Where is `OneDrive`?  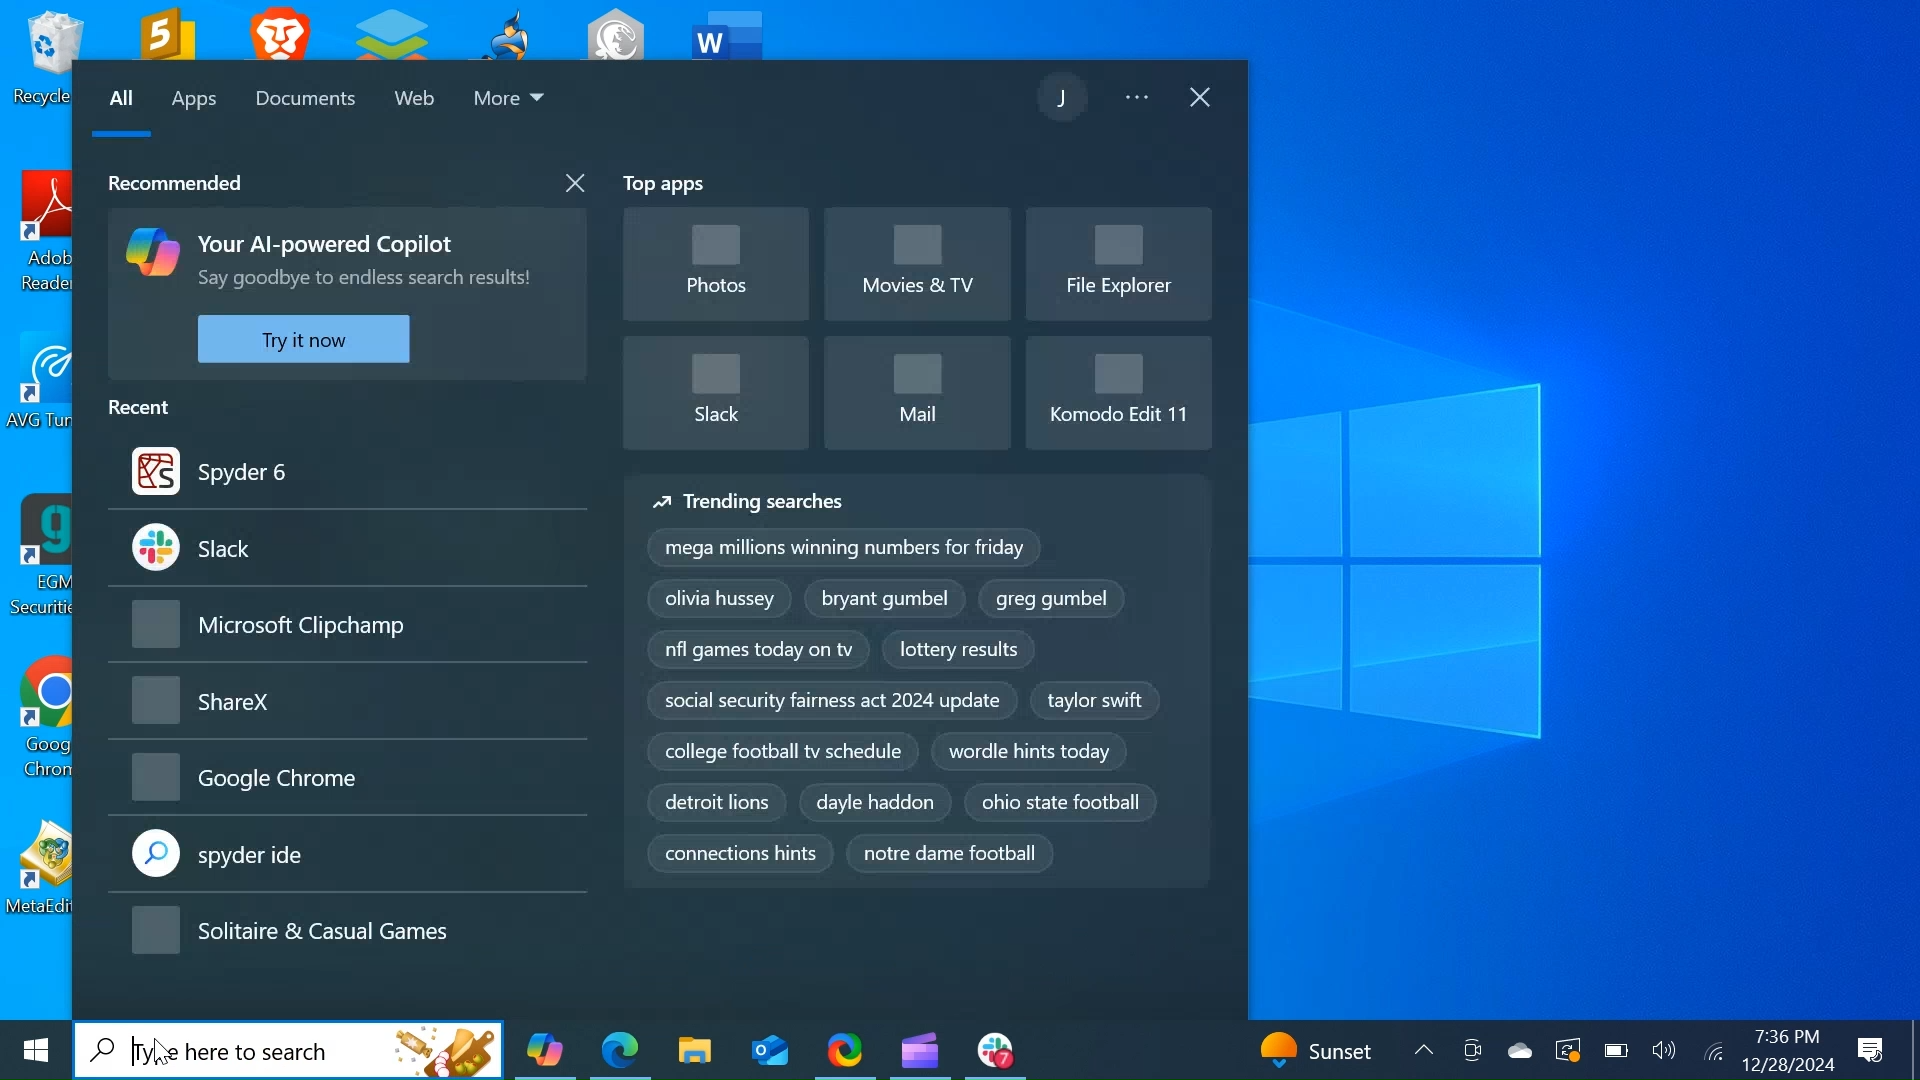 OneDrive is located at coordinates (1519, 1050).